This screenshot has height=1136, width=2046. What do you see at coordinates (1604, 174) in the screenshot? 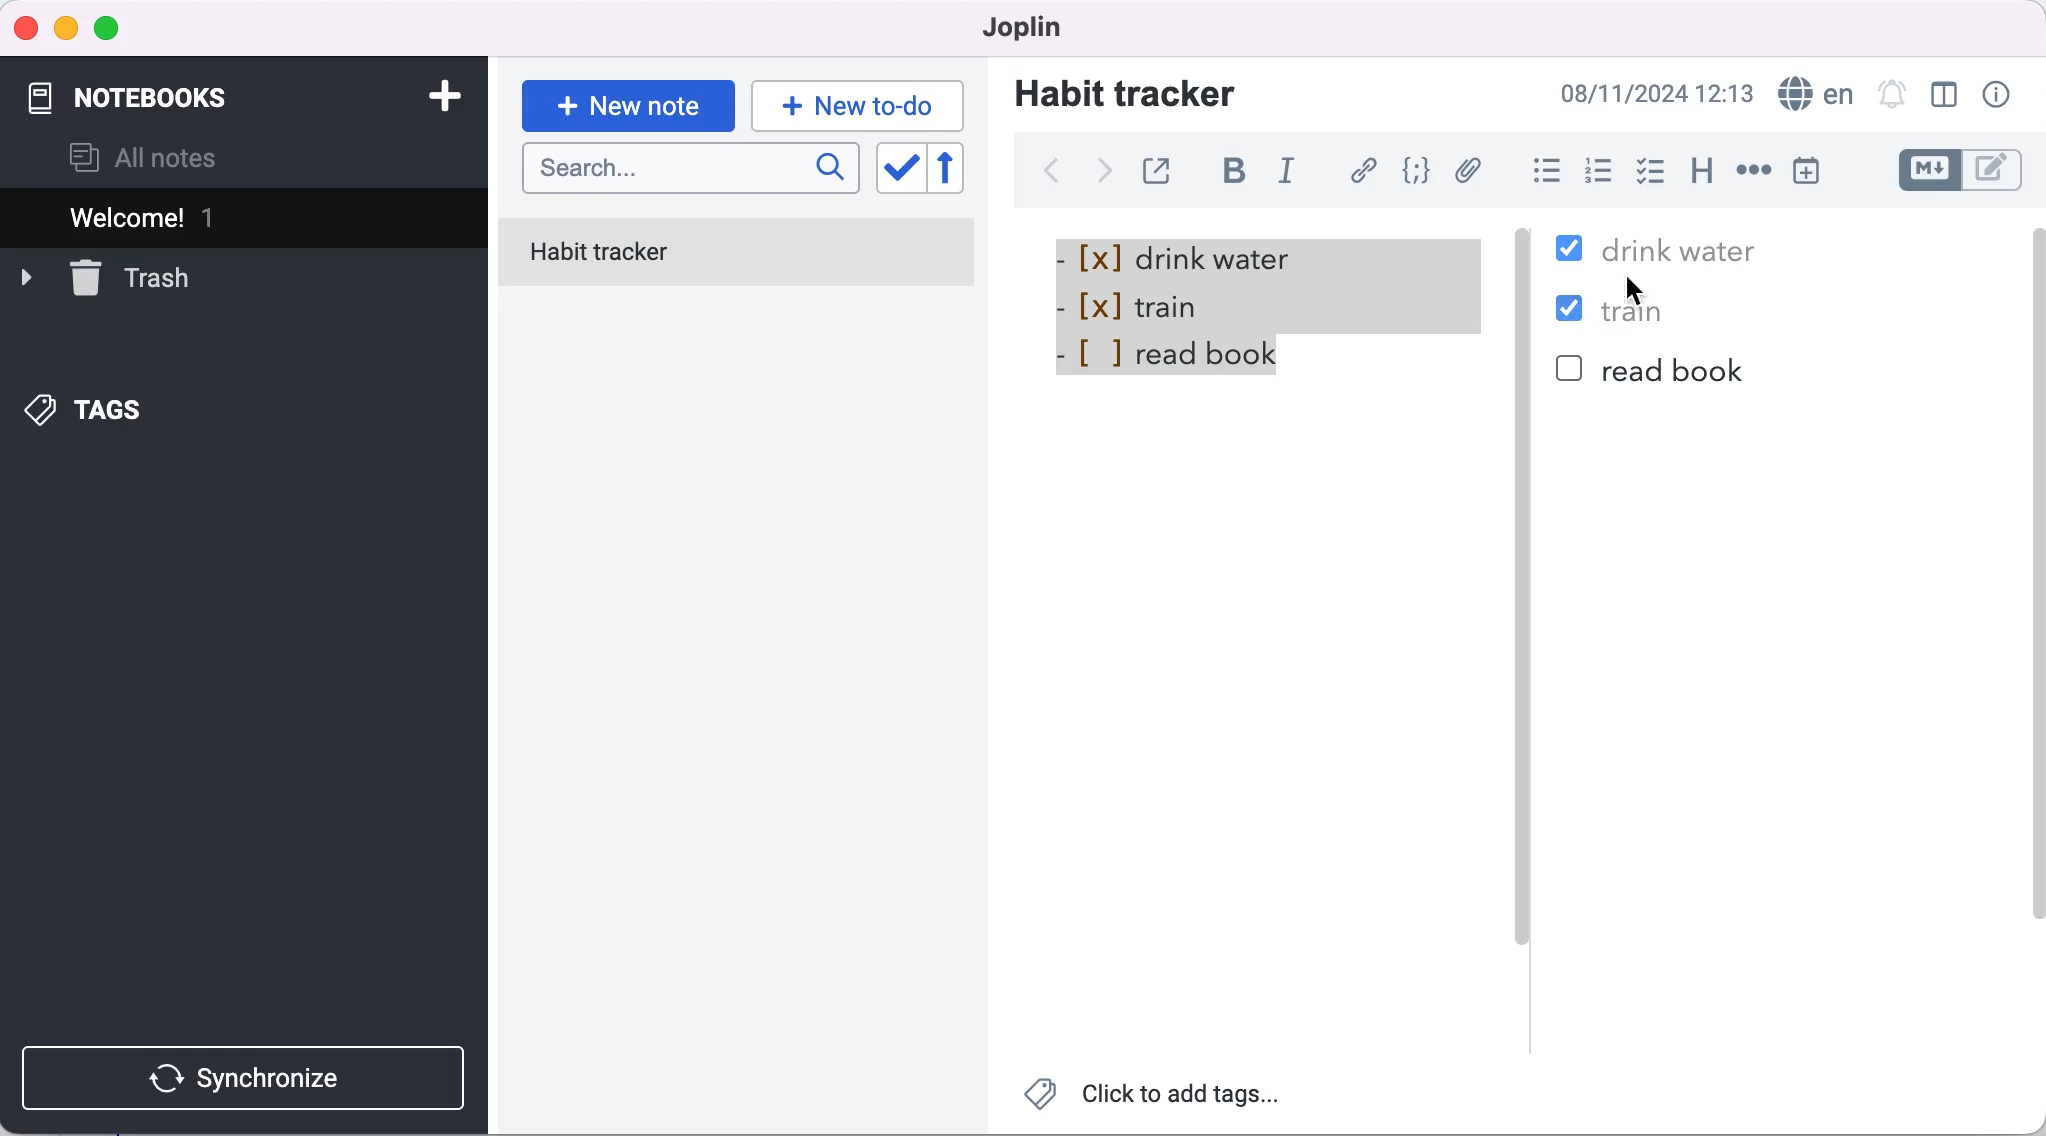
I see `numbered list` at bounding box center [1604, 174].